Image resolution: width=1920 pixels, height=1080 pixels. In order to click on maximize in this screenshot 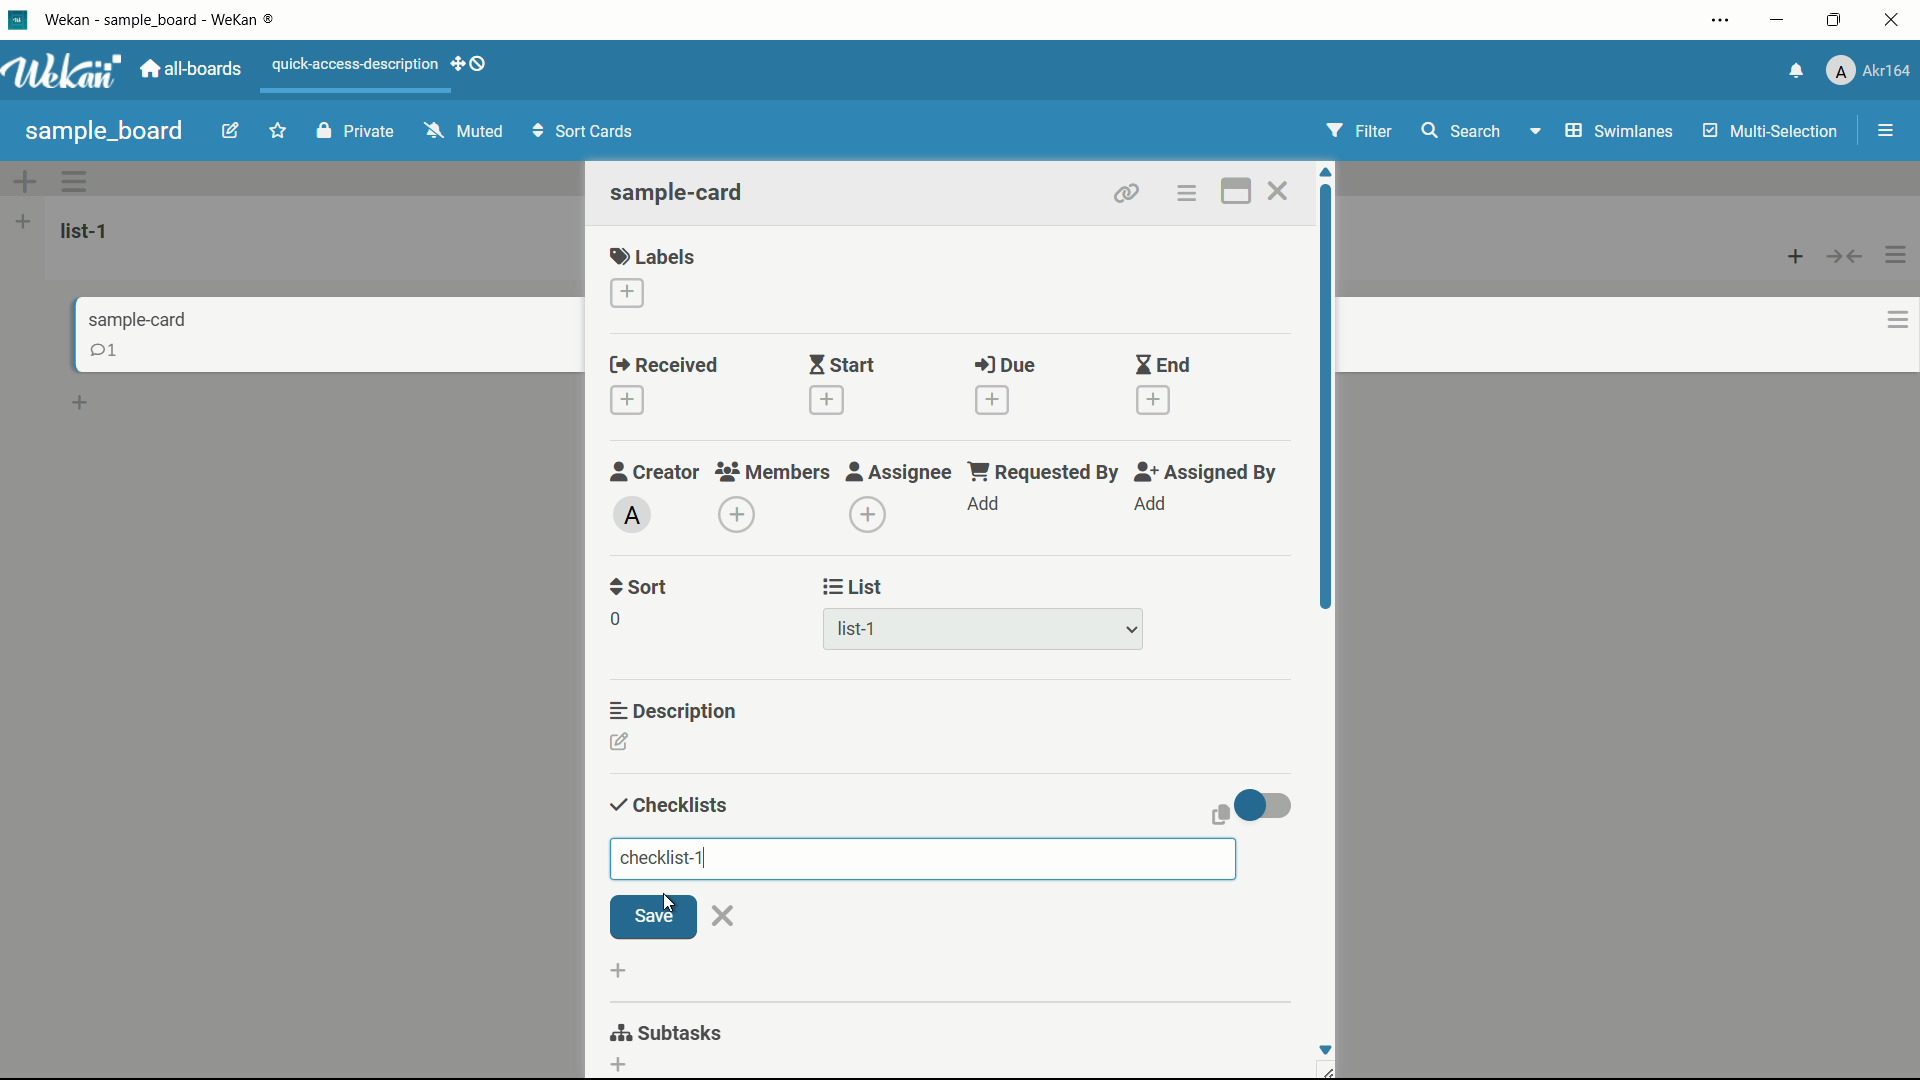, I will do `click(1837, 21)`.